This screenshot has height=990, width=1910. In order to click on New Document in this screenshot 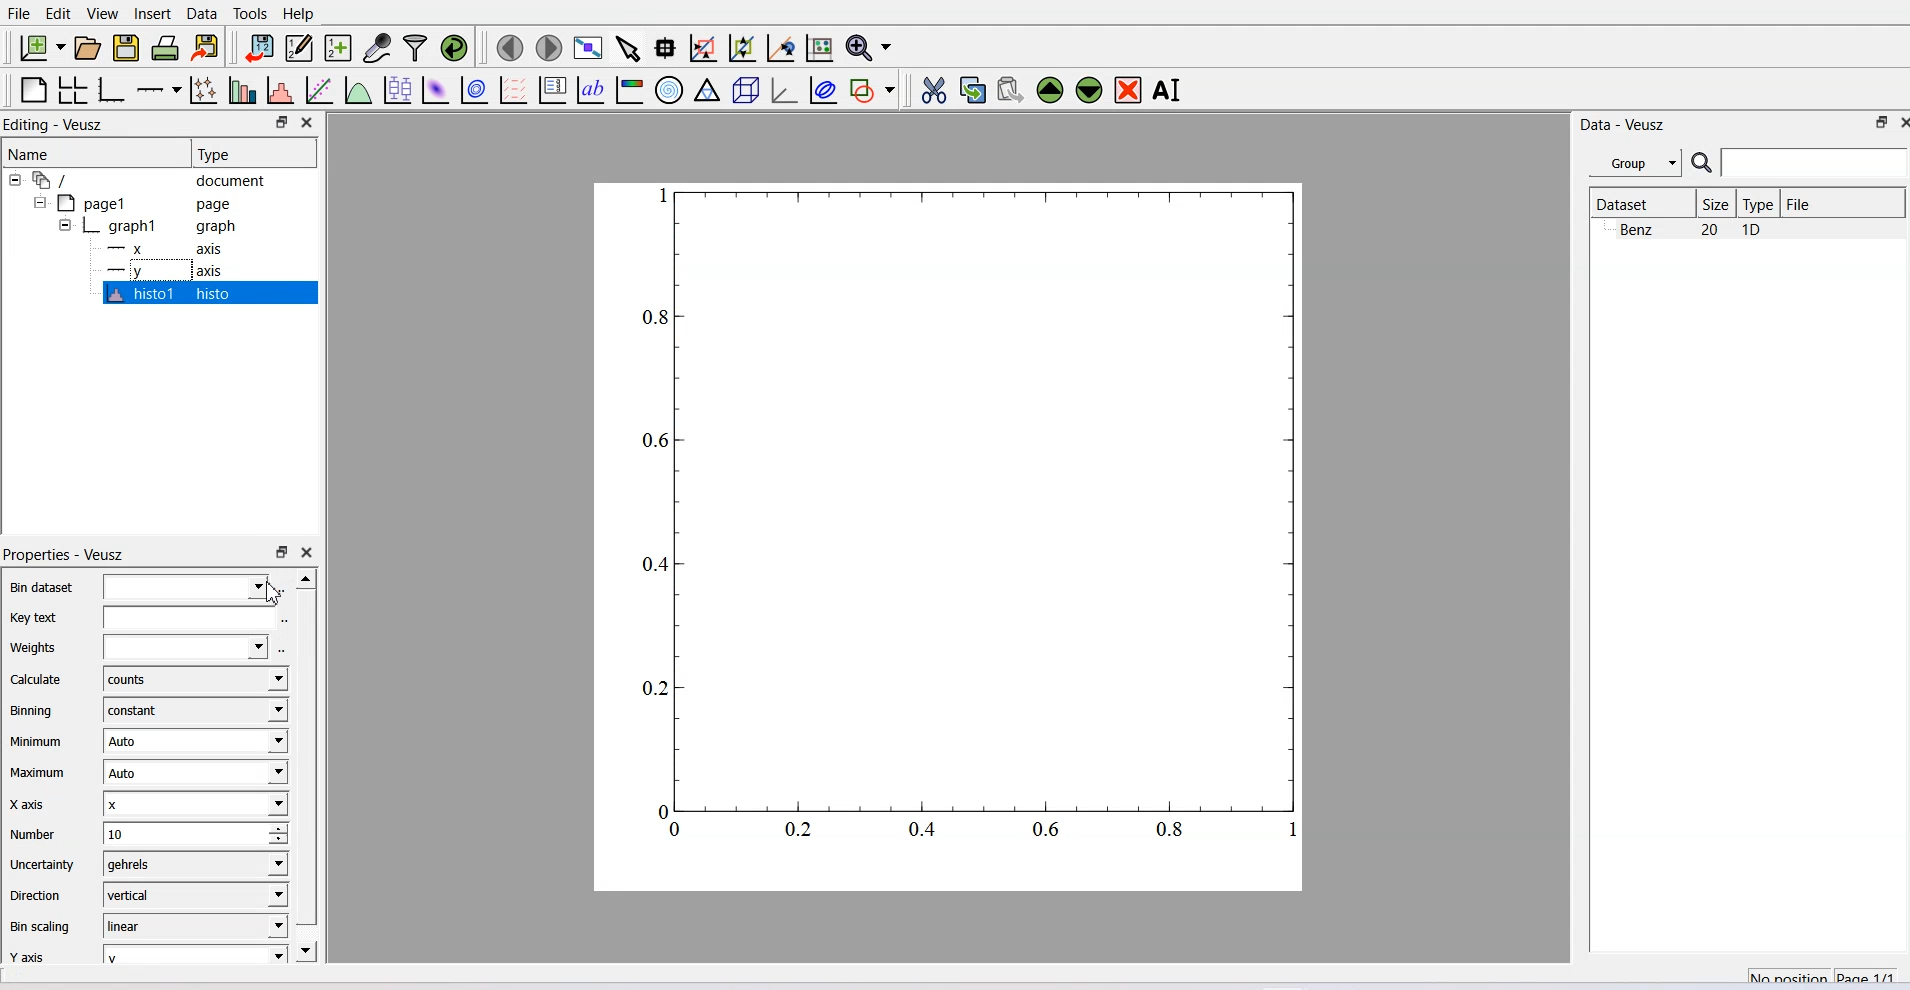, I will do `click(41, 47)`.